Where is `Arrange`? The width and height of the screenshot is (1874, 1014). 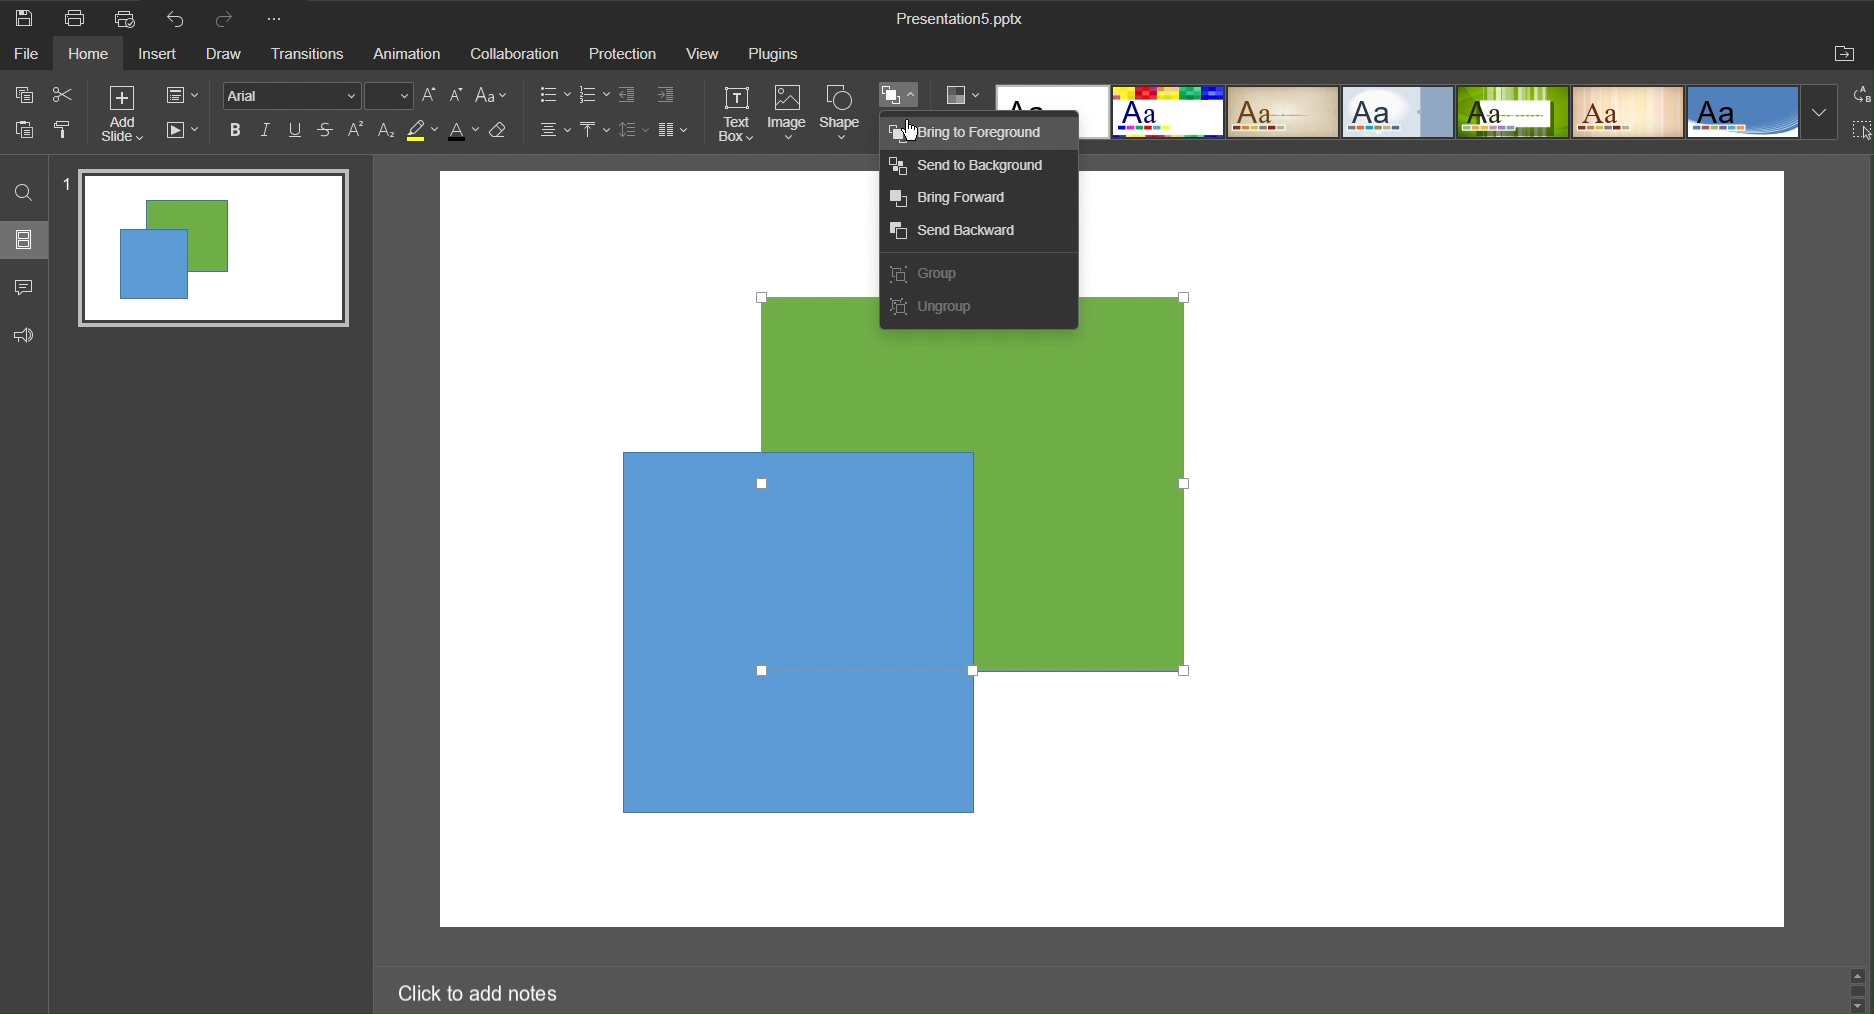 Arrange is located at coordinates (900, 95).